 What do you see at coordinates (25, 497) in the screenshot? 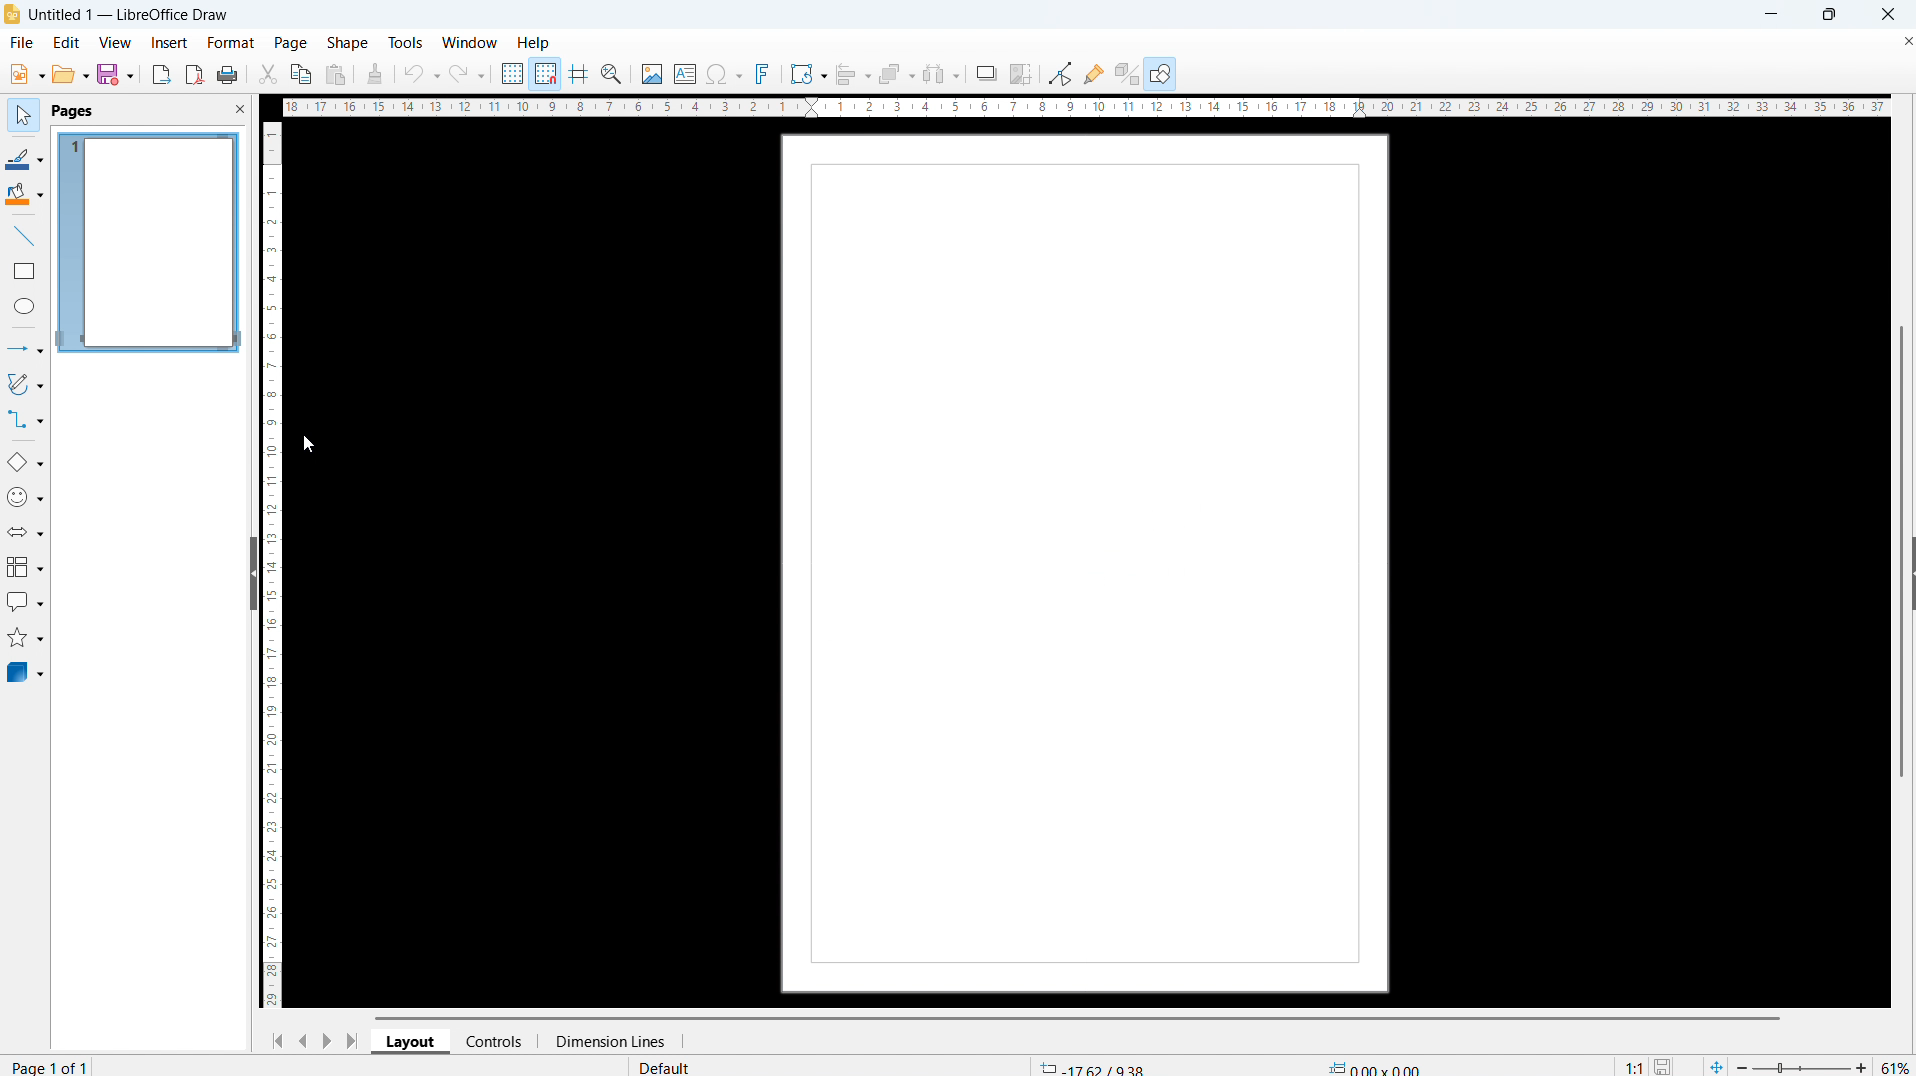
I see `symbol shapes` at bounding box center [25, 497].